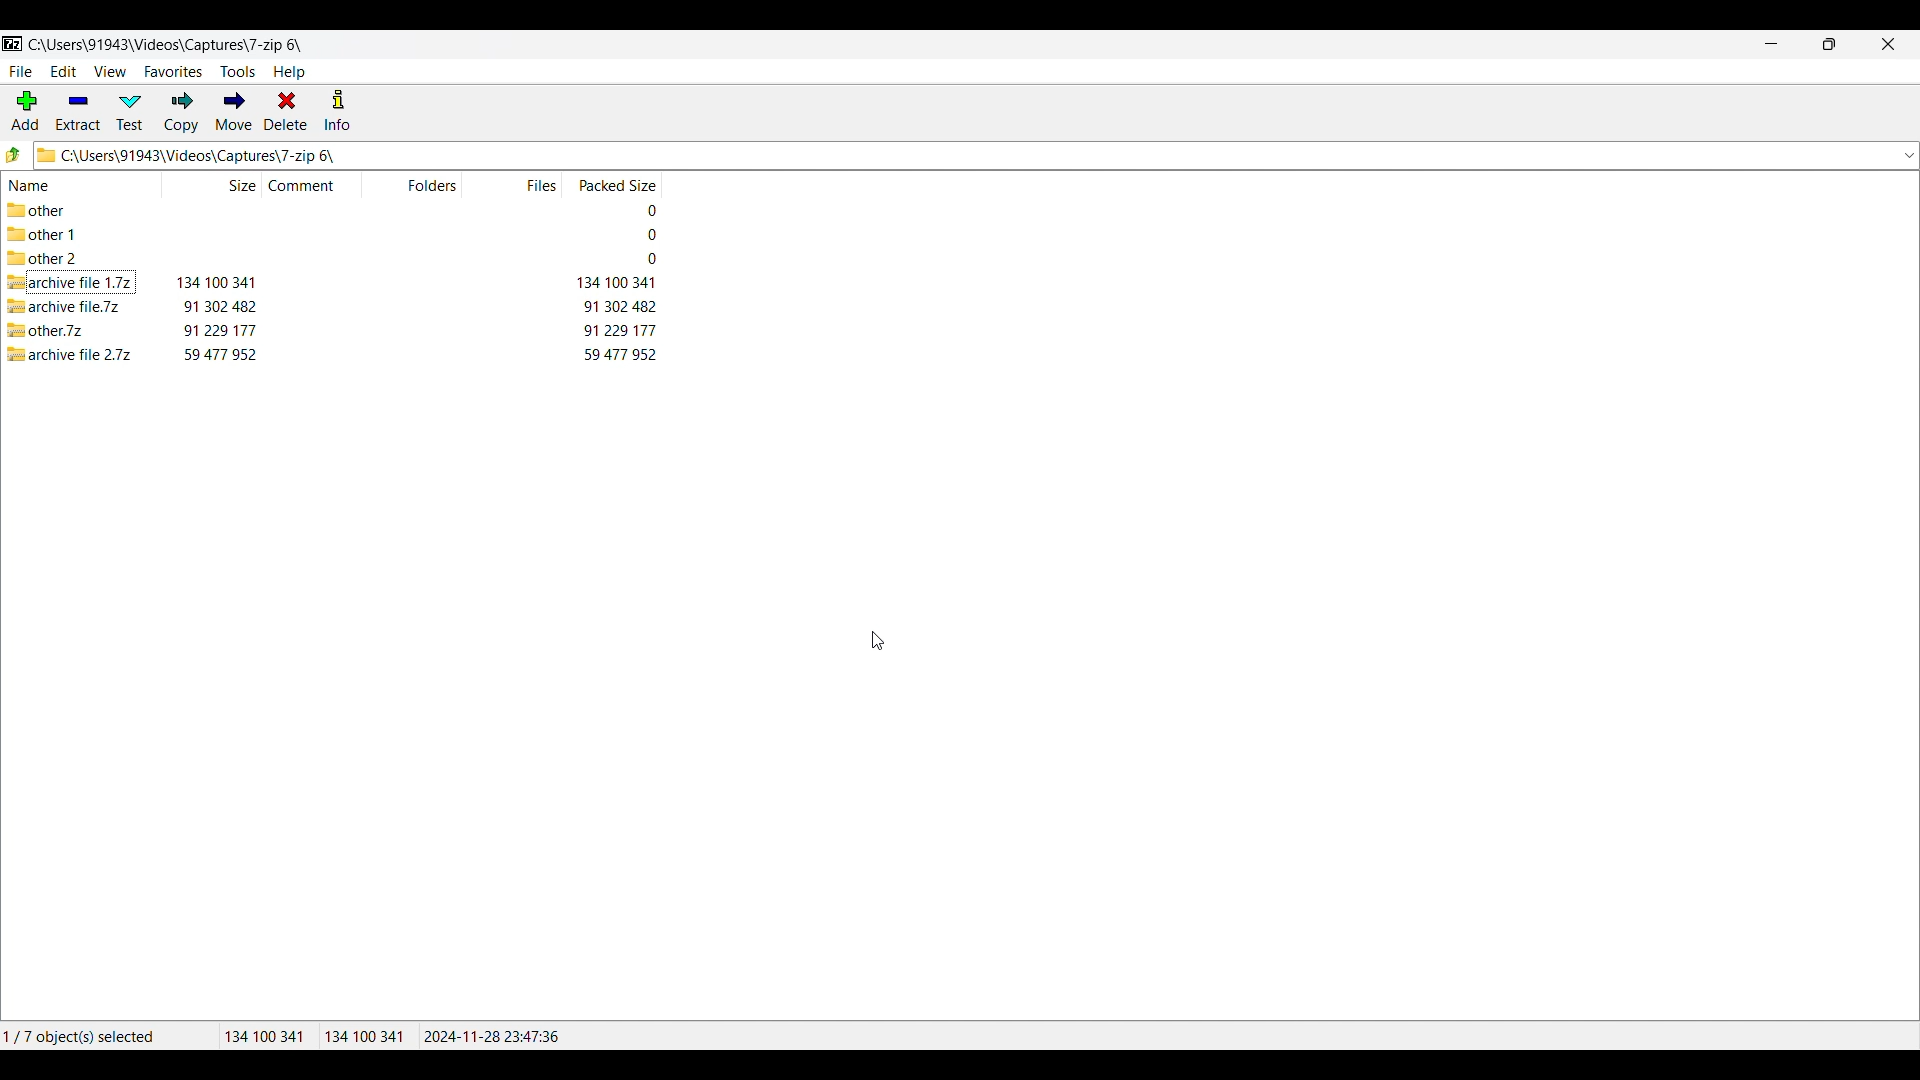  Describe the element at coordinates (219, 329) in the screenshot. I see `size` at that location.